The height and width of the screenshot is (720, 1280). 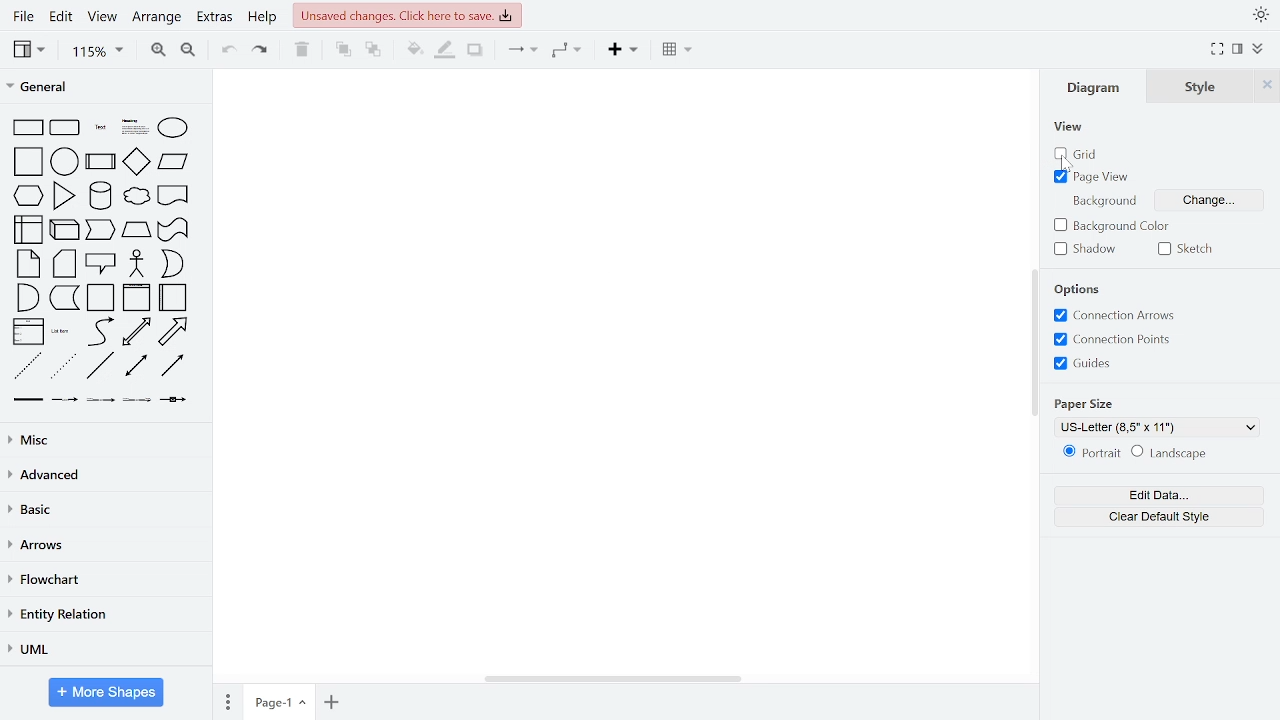 What do you see at coordinates (1083, 289) in the screenshot?
I see `options` at bounding box center [1083, 289].